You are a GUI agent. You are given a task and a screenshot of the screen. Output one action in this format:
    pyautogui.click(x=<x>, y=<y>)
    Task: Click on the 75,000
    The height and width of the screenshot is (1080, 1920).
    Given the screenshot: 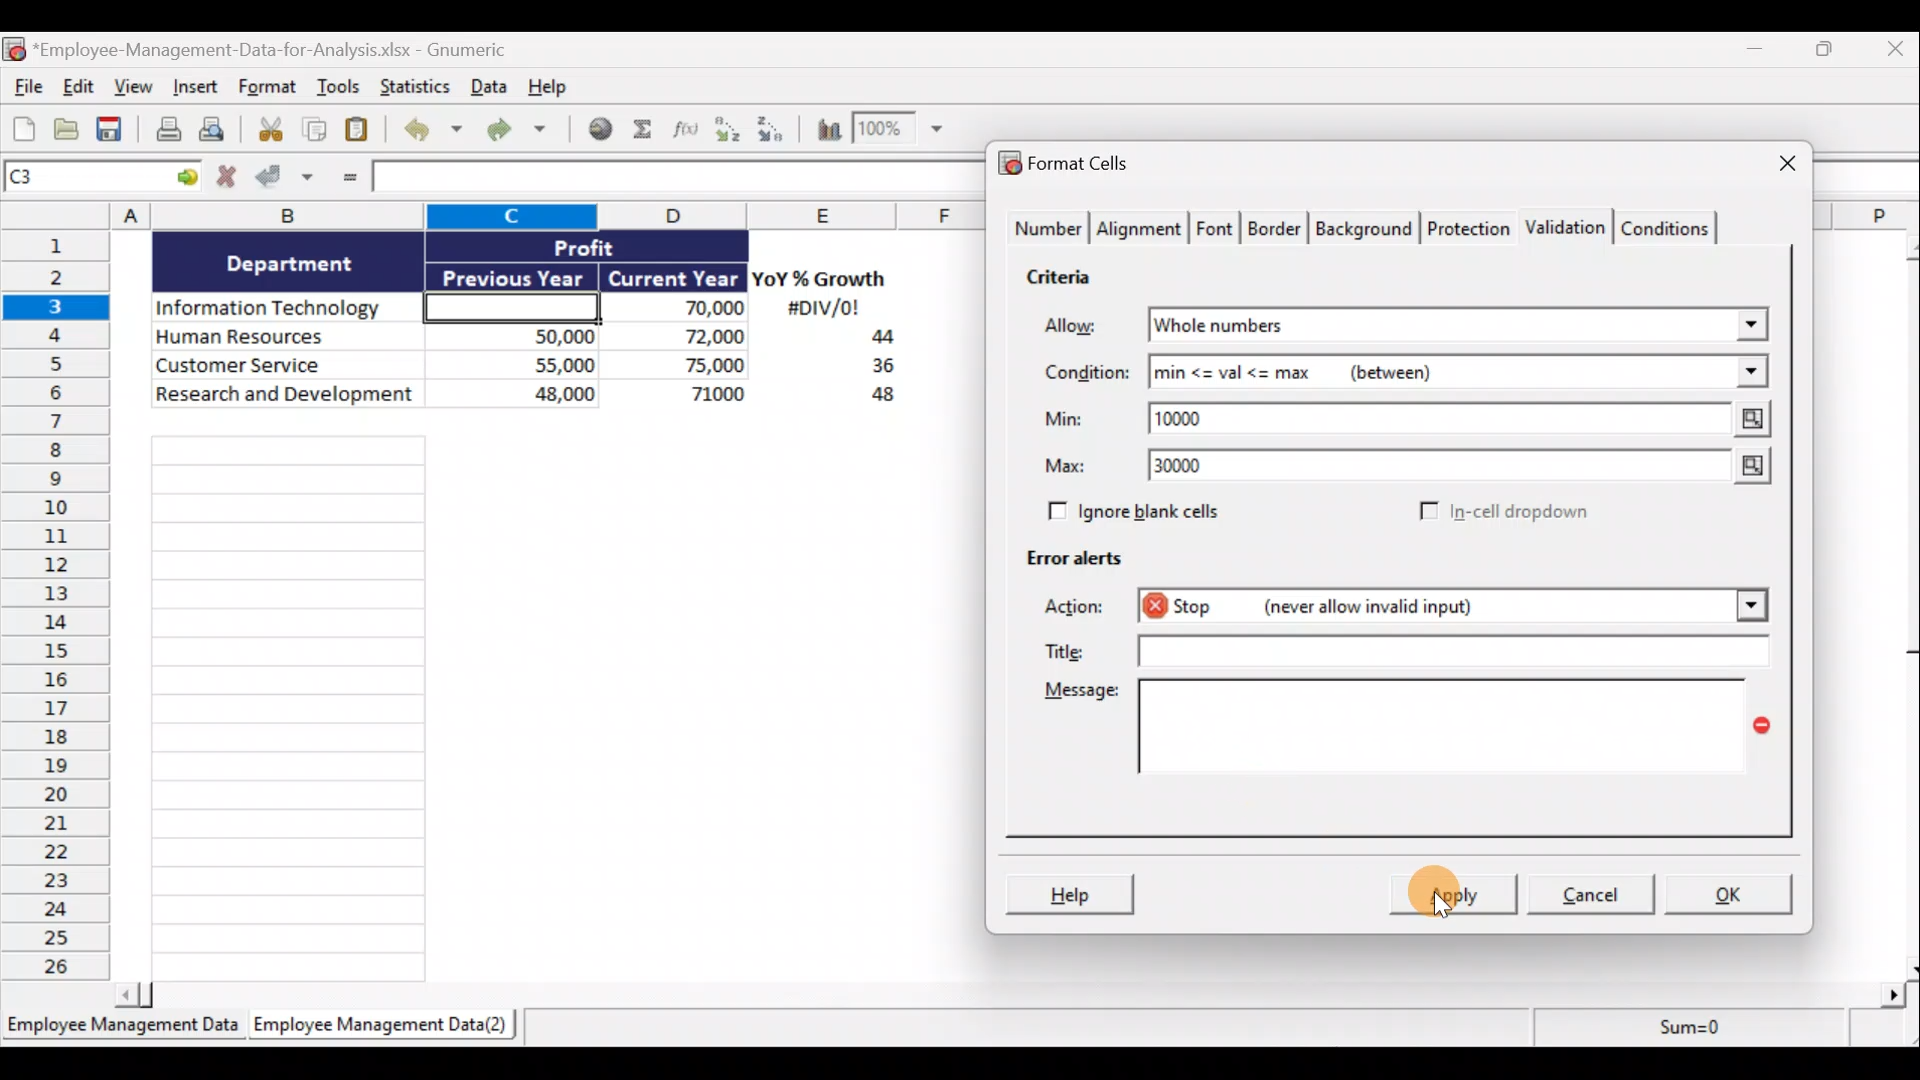 What is the action you would take?
    pyautogui.click(x=685, y=366)
    